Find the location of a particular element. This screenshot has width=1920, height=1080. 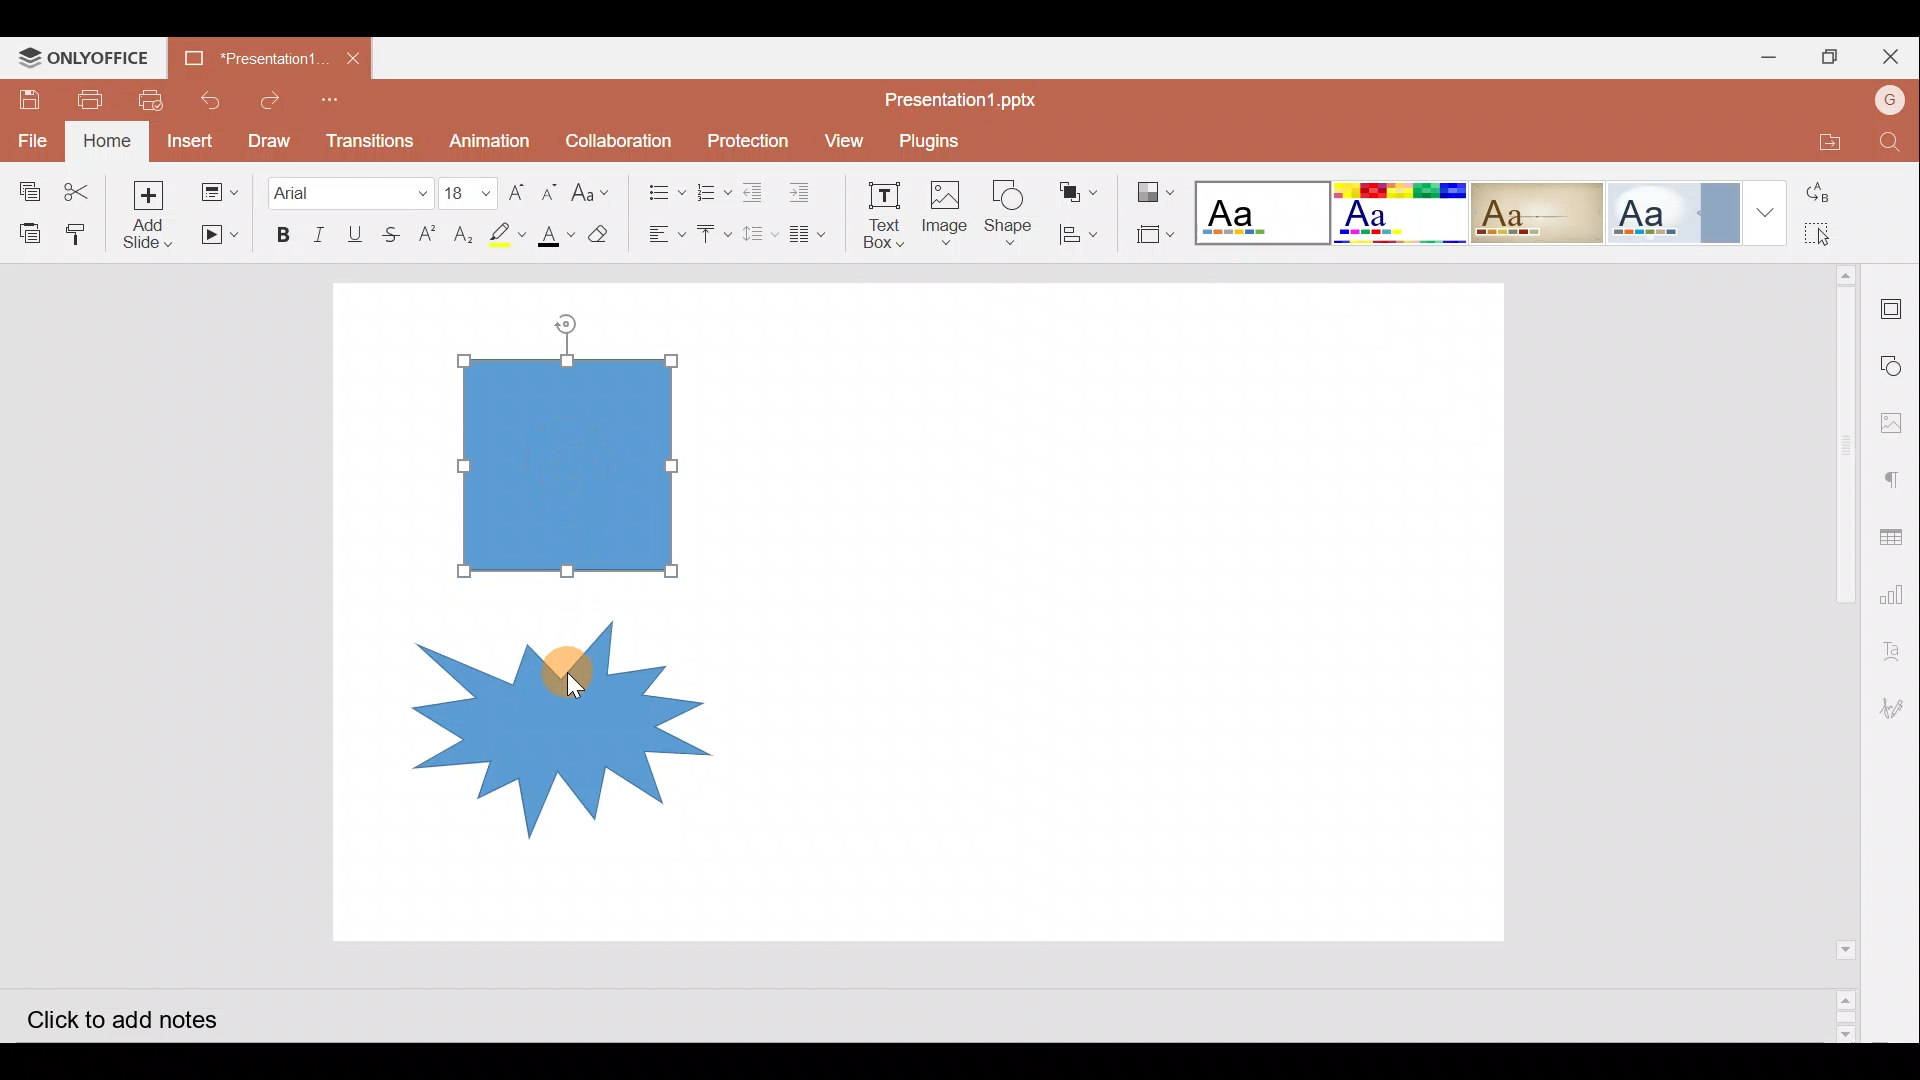

Horizontal align is located at coordinates (661, 234).